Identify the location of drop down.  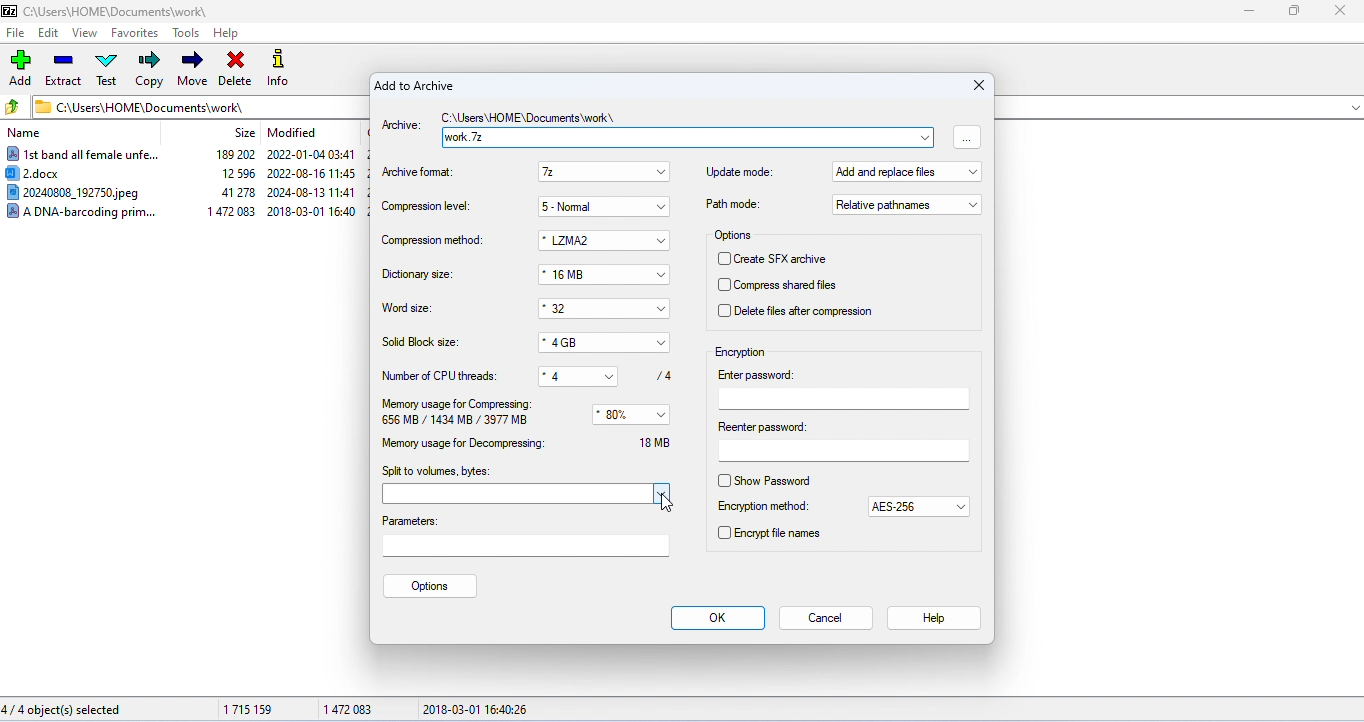
(663, 415).